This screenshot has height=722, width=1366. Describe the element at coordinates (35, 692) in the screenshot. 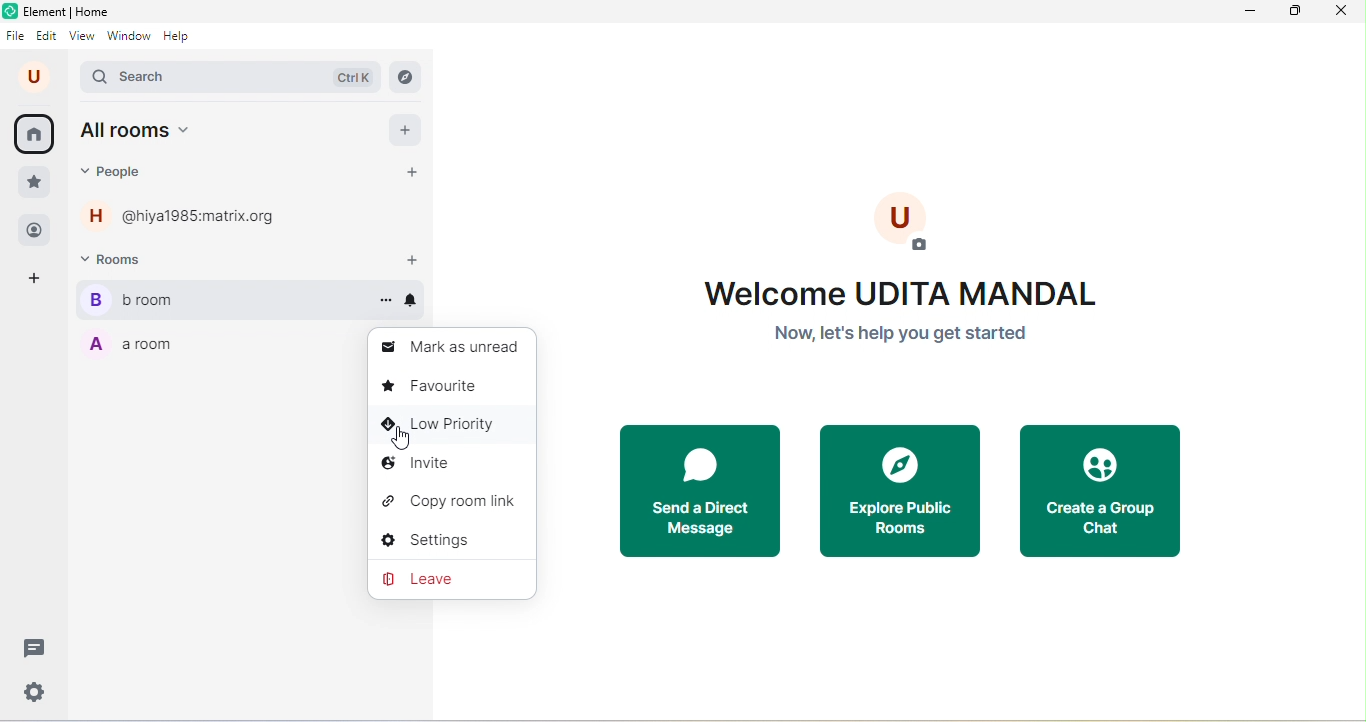

I see `quick settings` at that location.